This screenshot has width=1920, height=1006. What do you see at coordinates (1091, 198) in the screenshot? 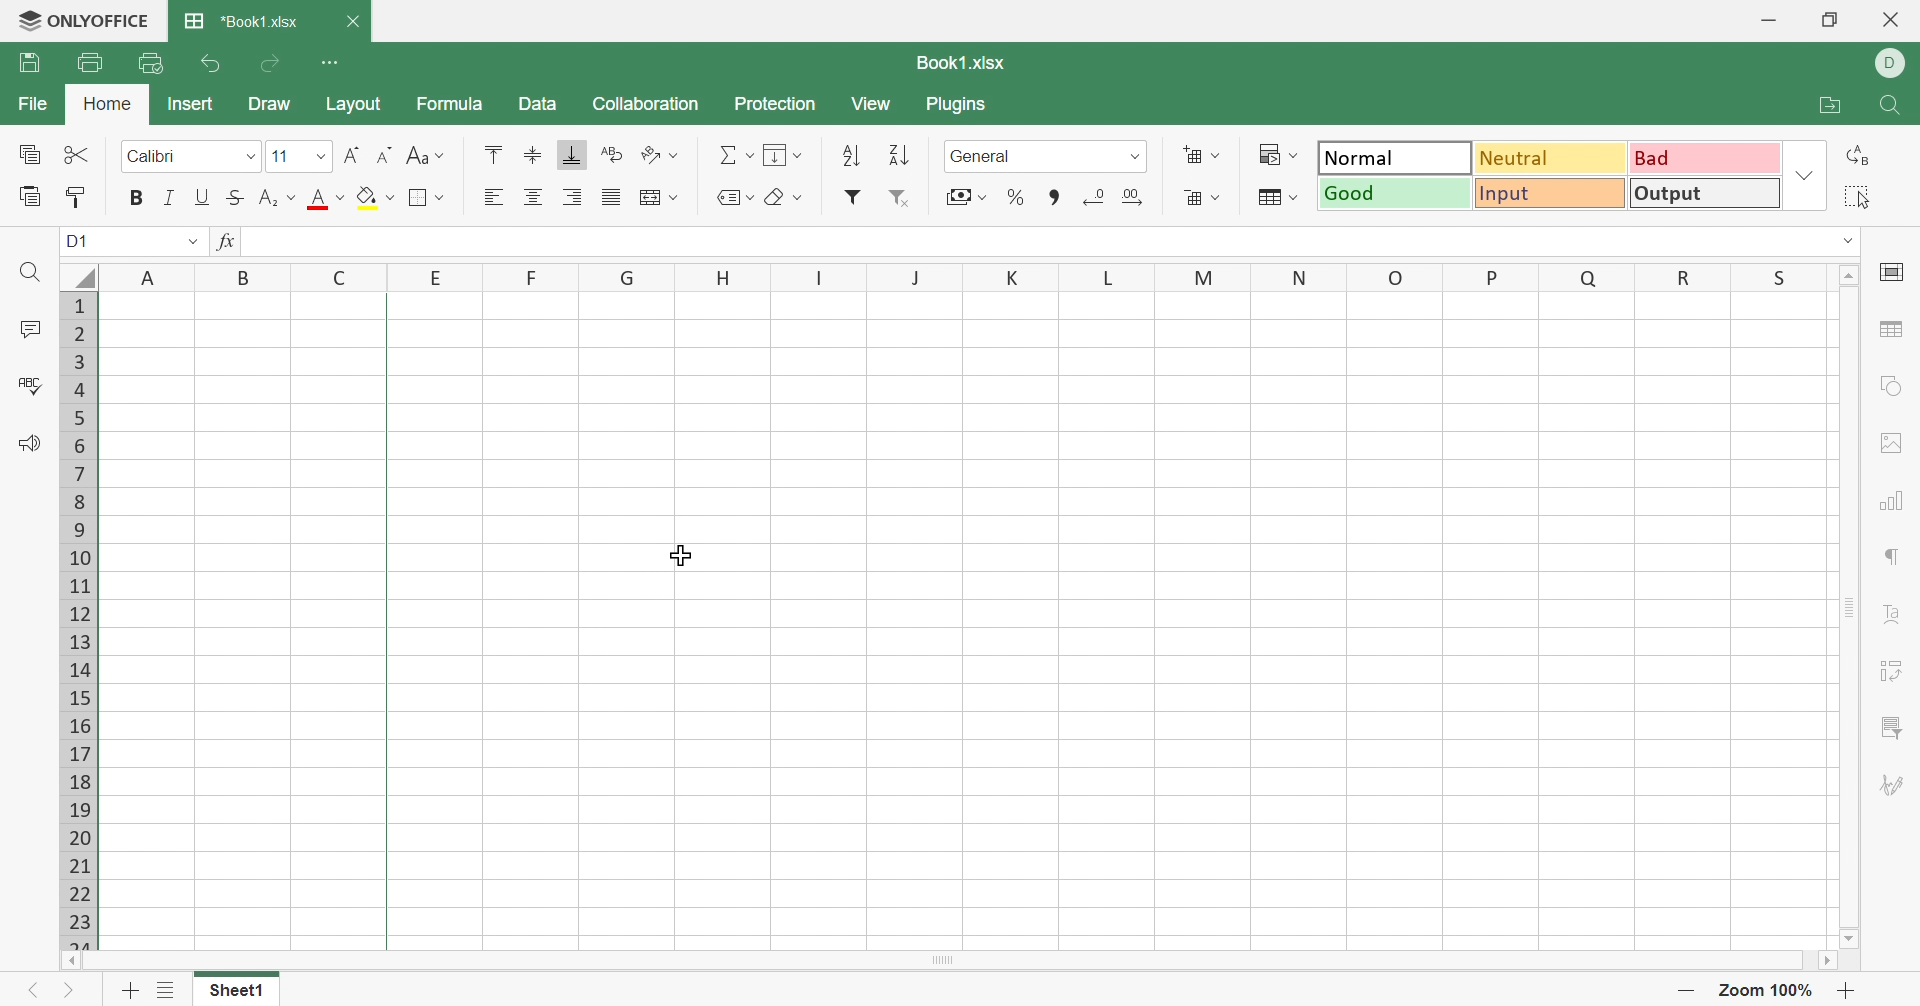
I see `Increase decimals` at bounding box center [1091, 198].